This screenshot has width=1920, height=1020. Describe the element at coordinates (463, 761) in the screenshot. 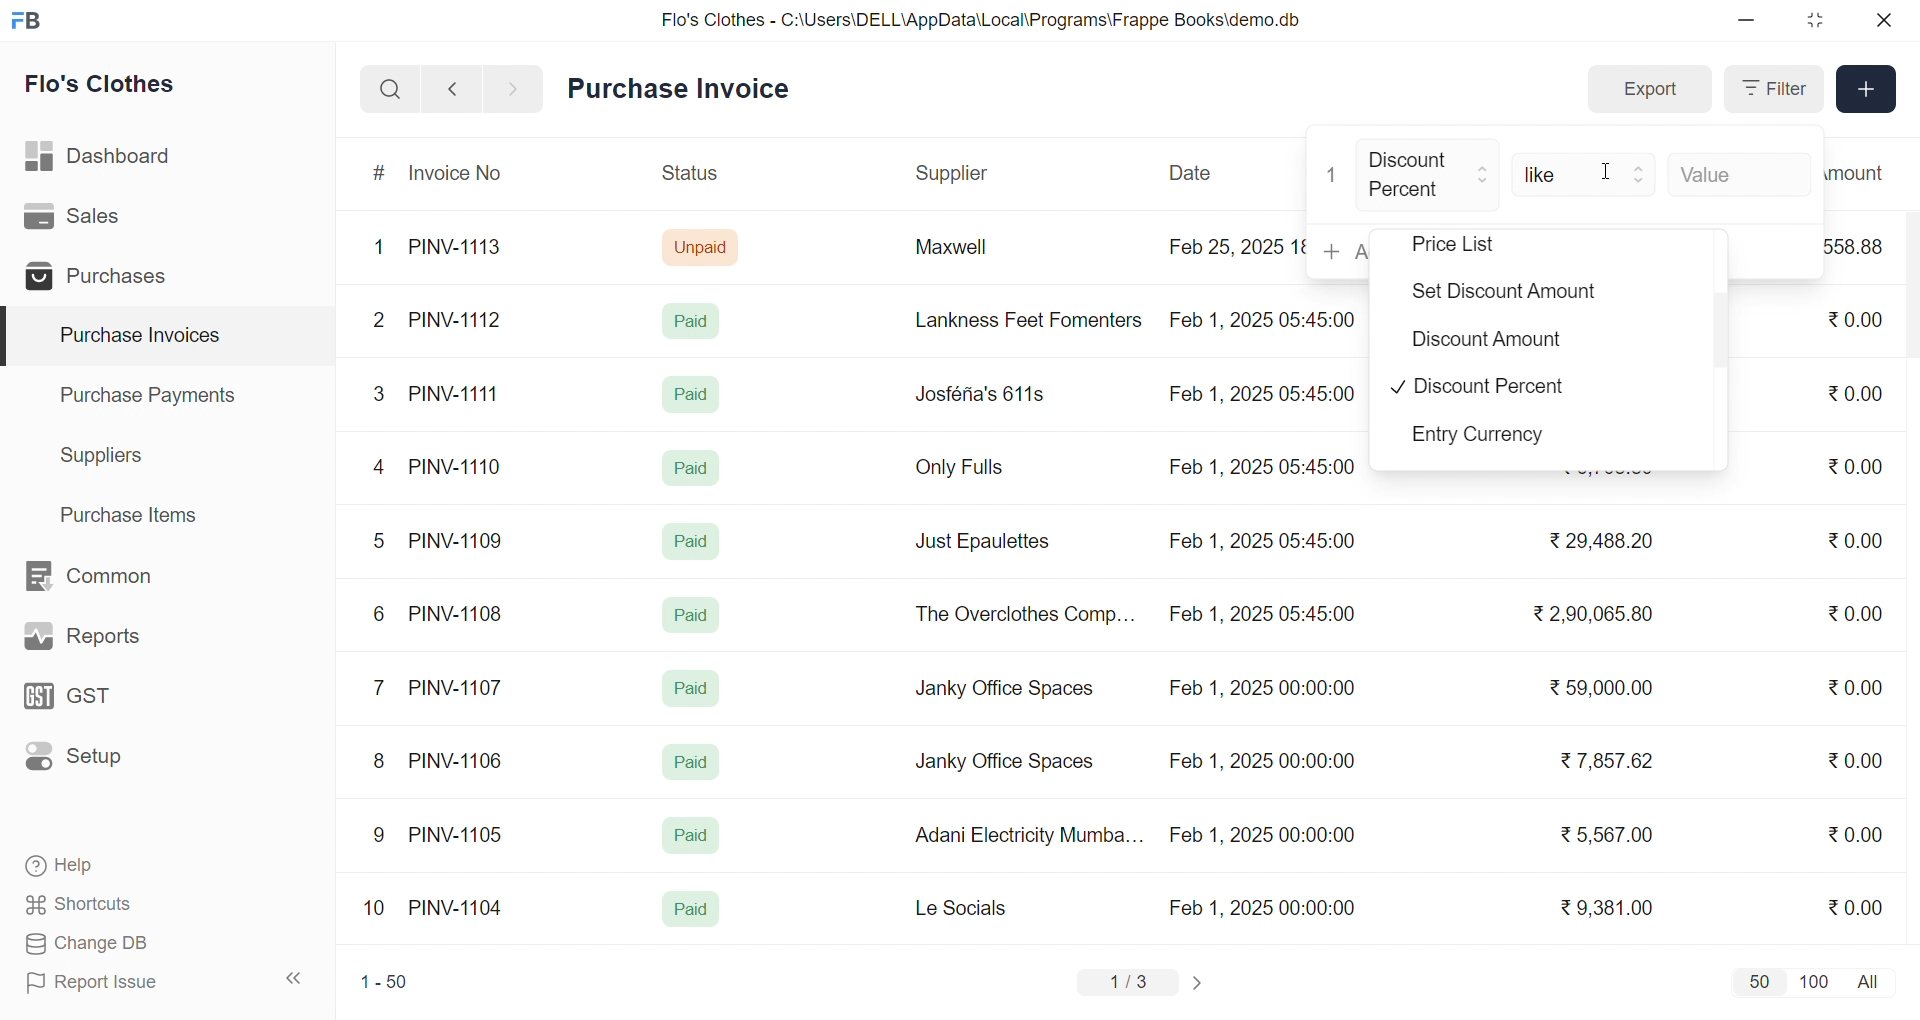

I see `PINV-1106` at that location.